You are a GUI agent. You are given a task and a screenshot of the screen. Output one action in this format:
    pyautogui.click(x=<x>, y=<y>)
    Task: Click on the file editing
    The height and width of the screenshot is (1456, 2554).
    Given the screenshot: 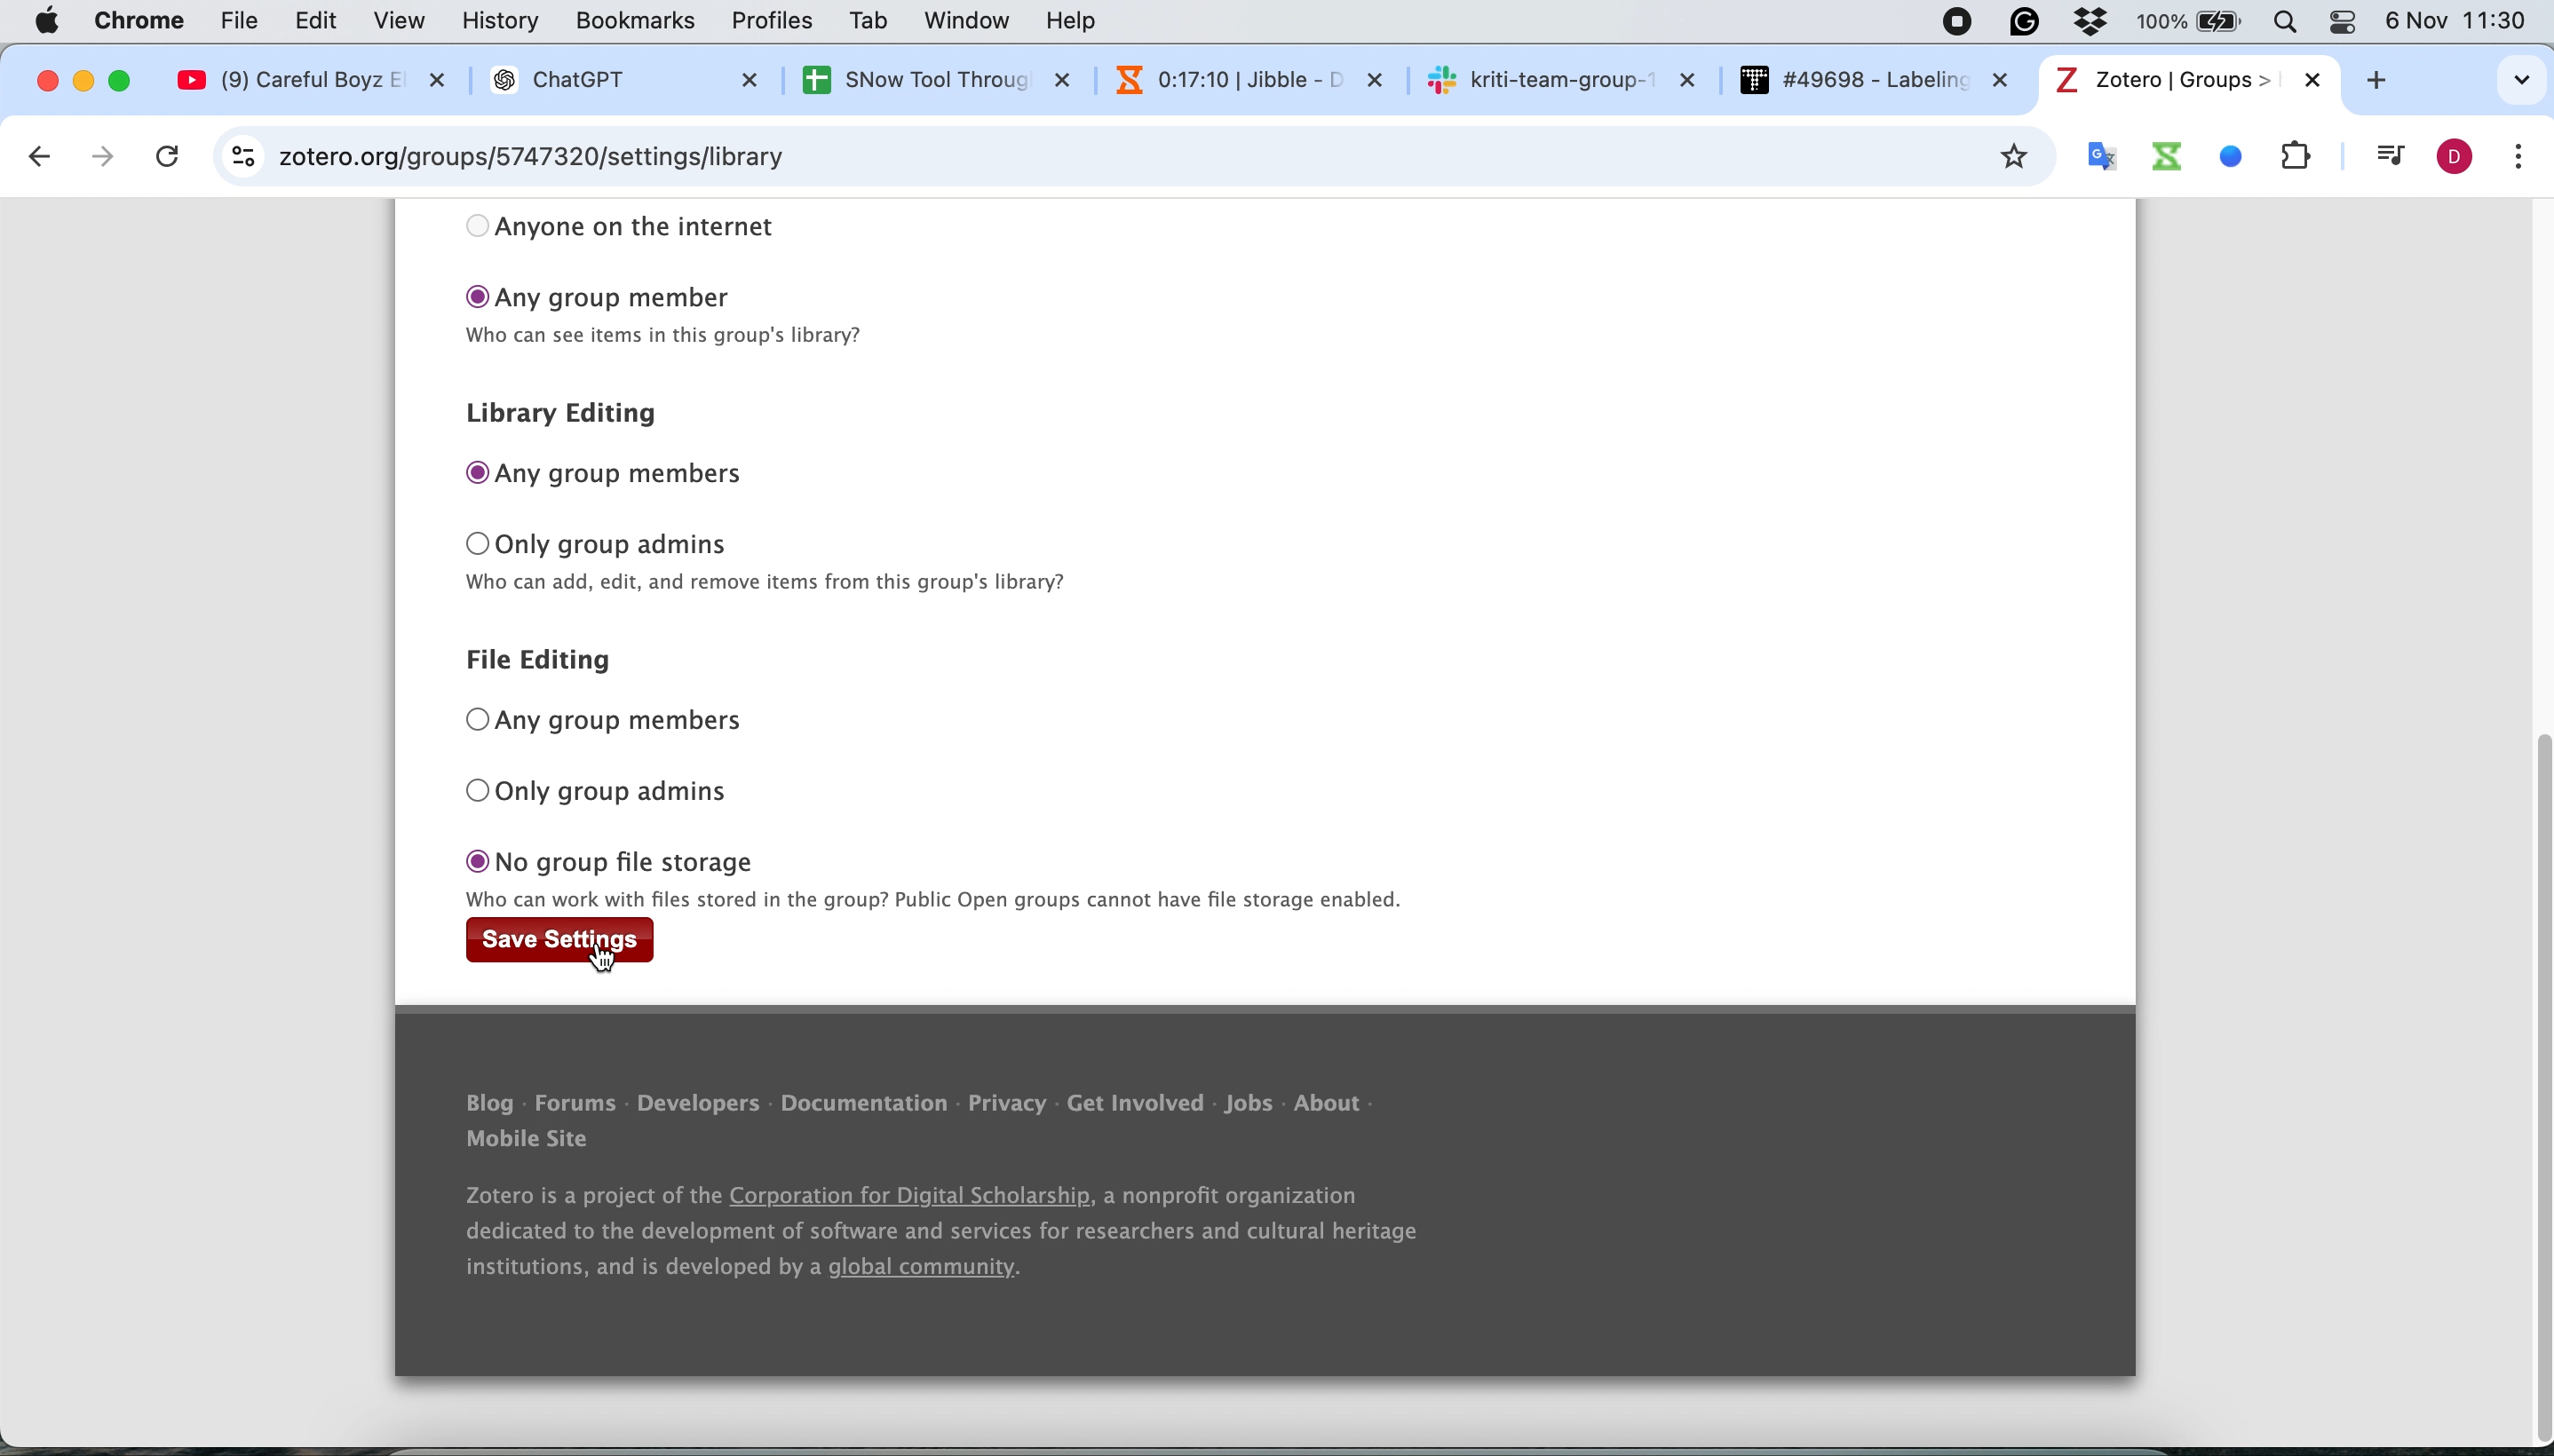 What is the action you would take?
    pyautogui.click(x=532, y=655)
    